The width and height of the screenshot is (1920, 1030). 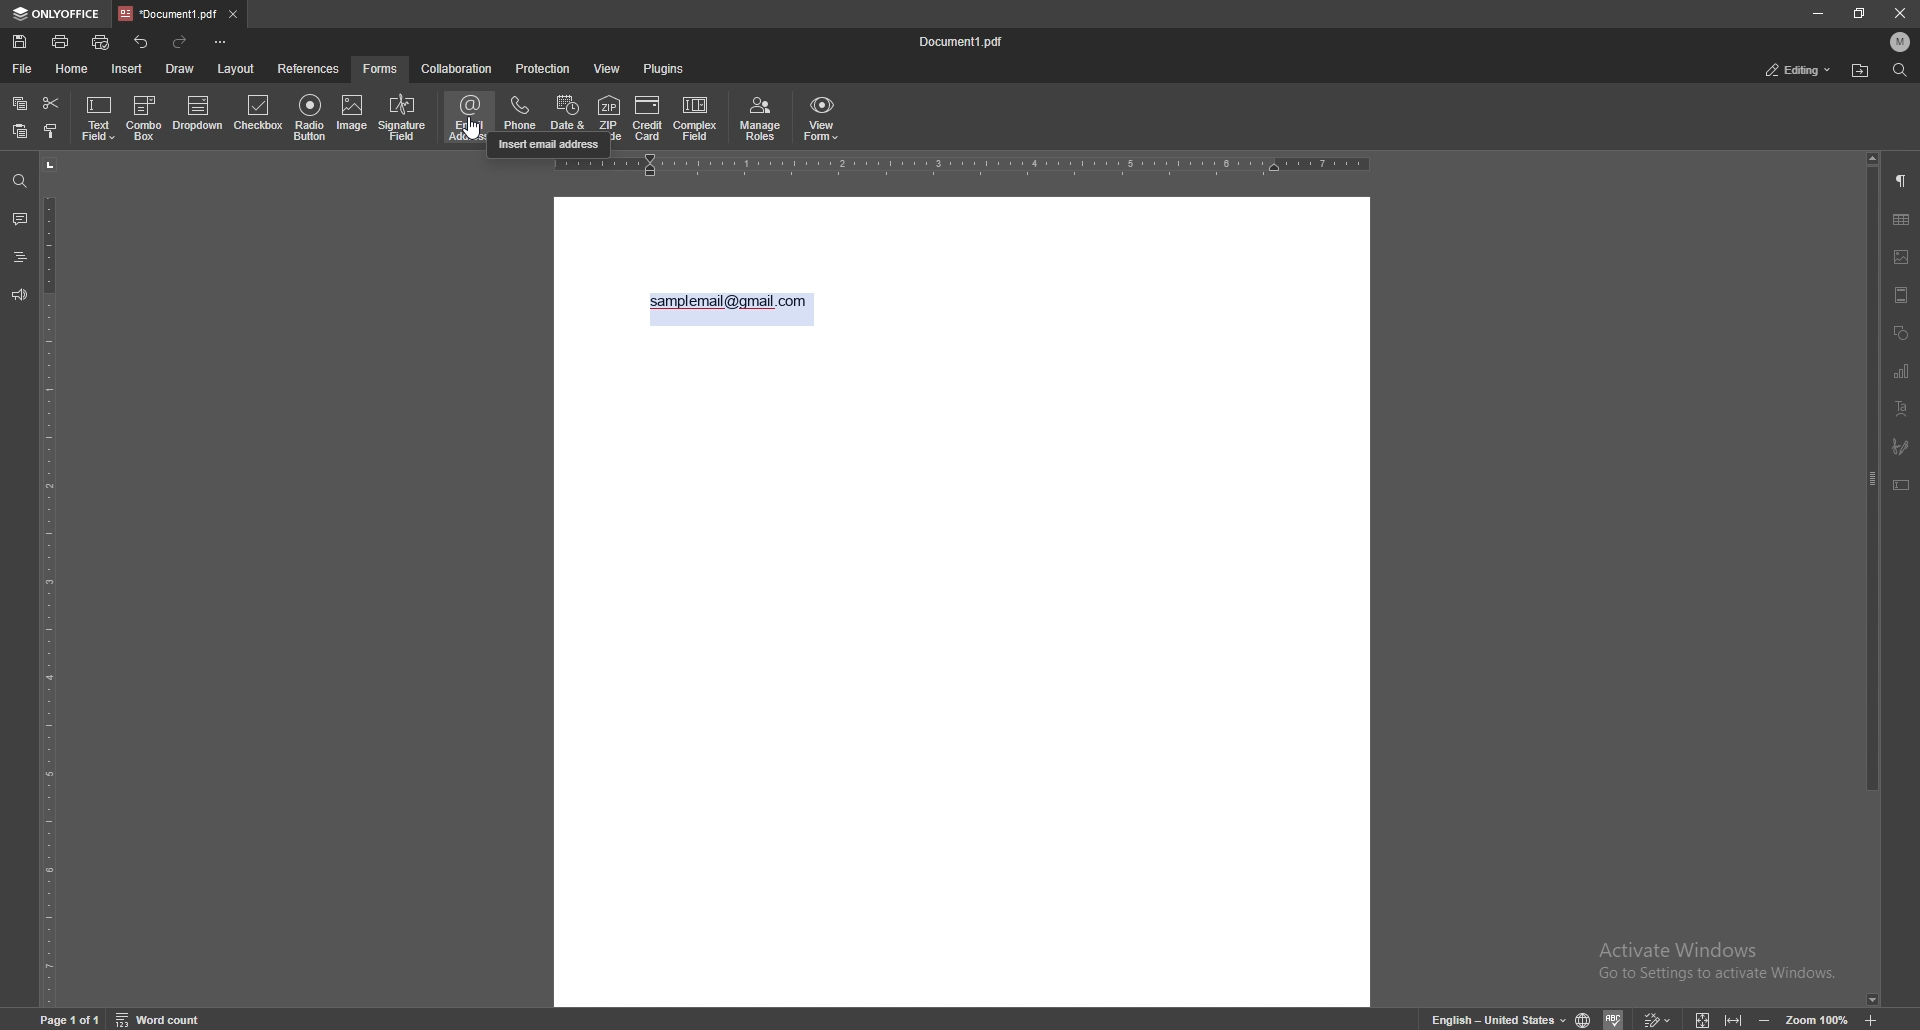 I want to click on vertical scale, so click(x=49, y=580).